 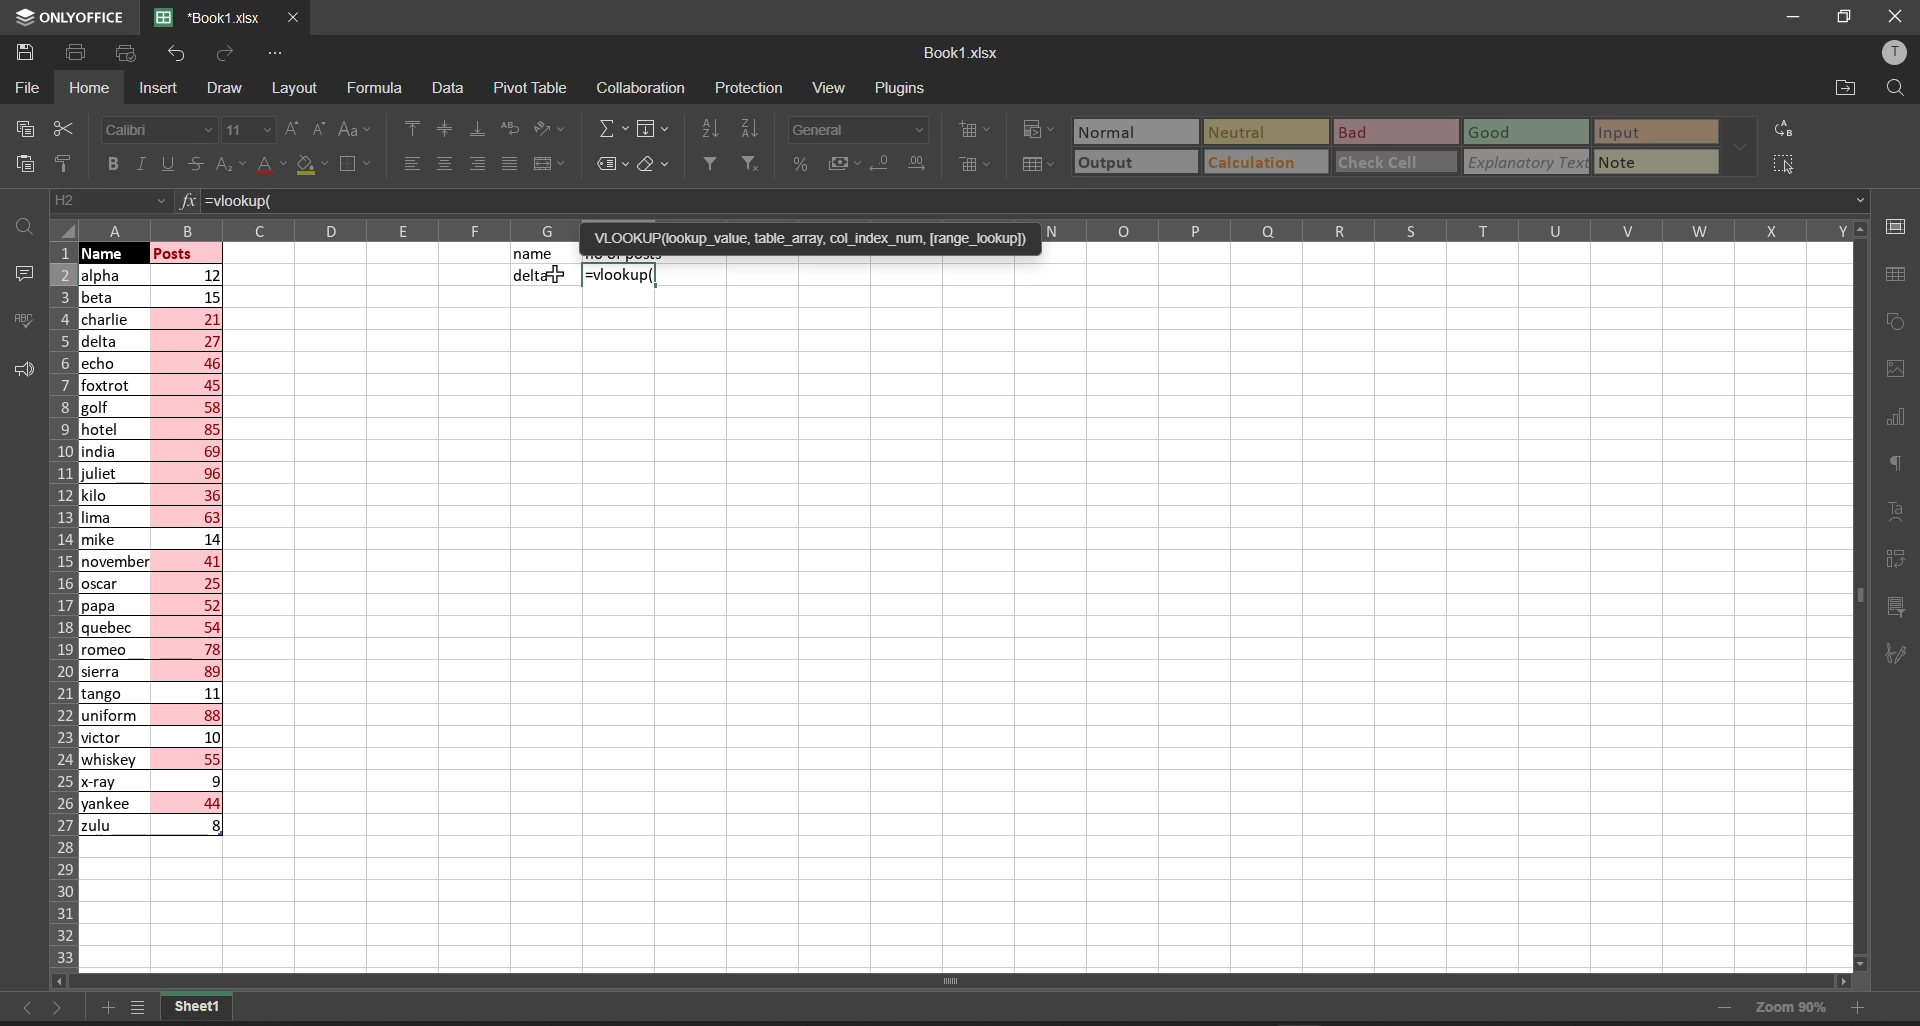 What do you see at coordinates (292, 129) in the screenshot?
I see `increment font size` at bounding box center [292, 129].